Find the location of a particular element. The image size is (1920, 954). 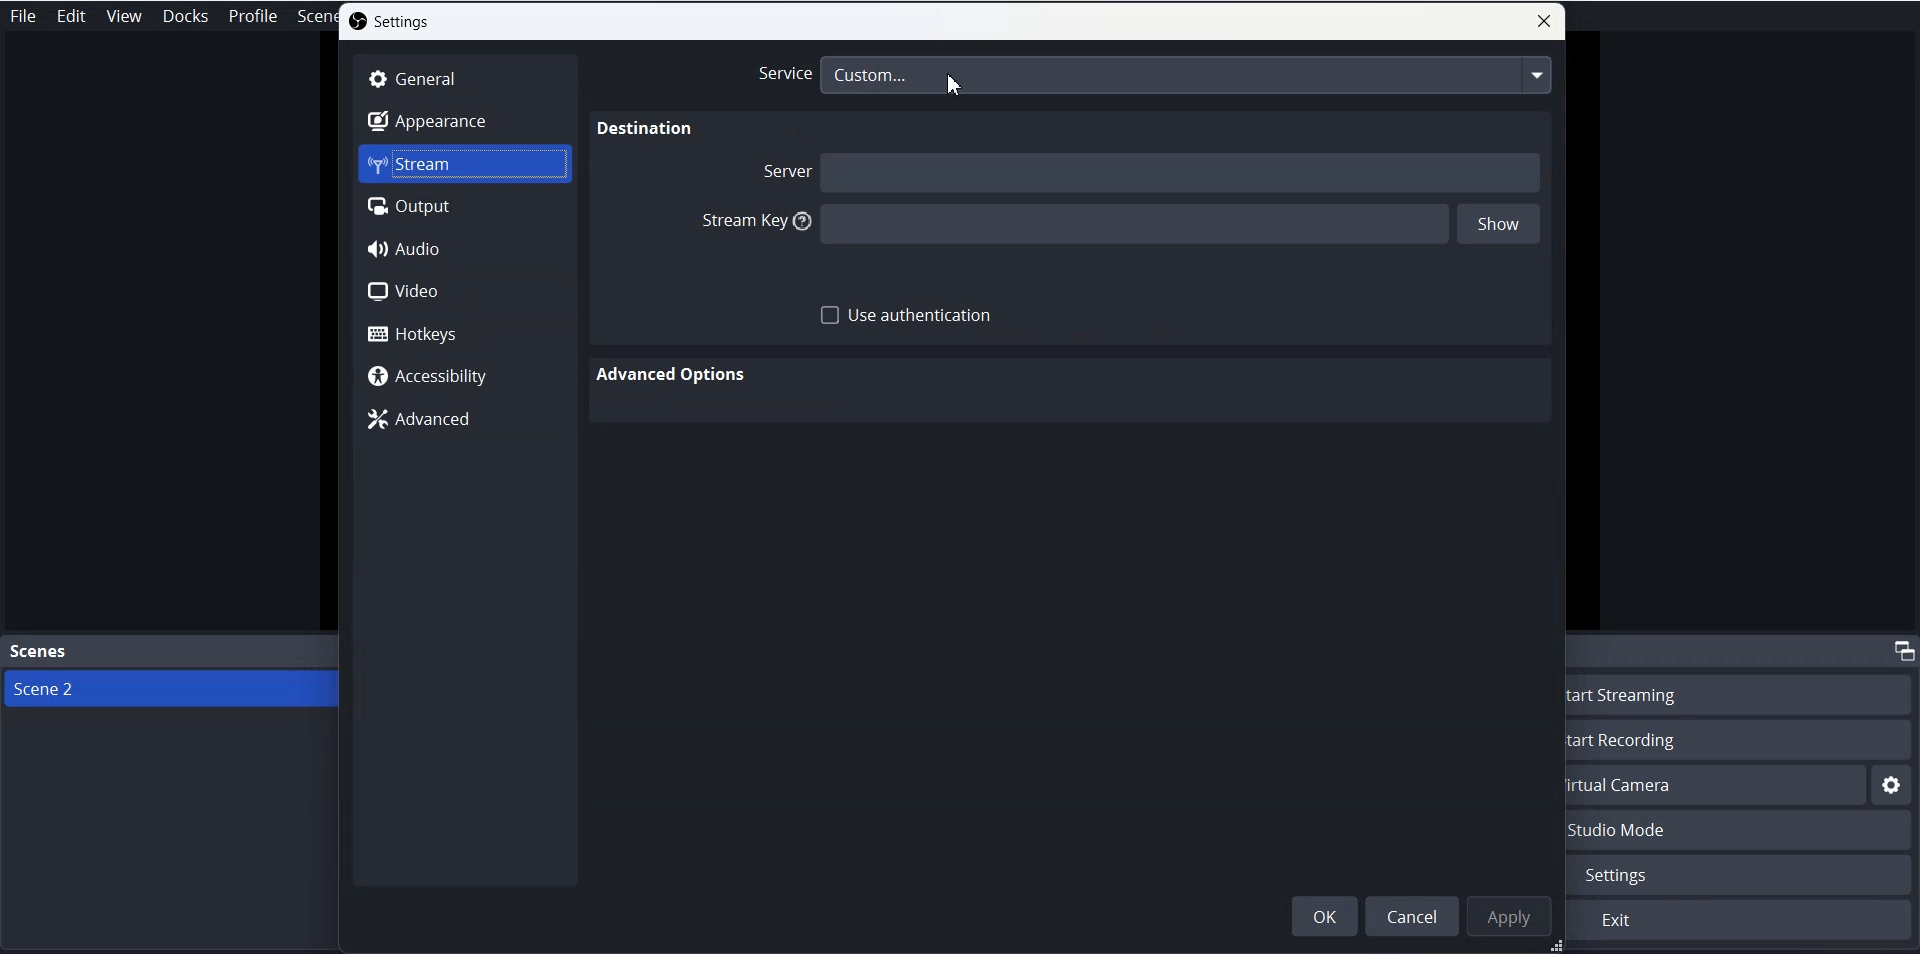

Studio Mode is located at coordinates (1742, 831).